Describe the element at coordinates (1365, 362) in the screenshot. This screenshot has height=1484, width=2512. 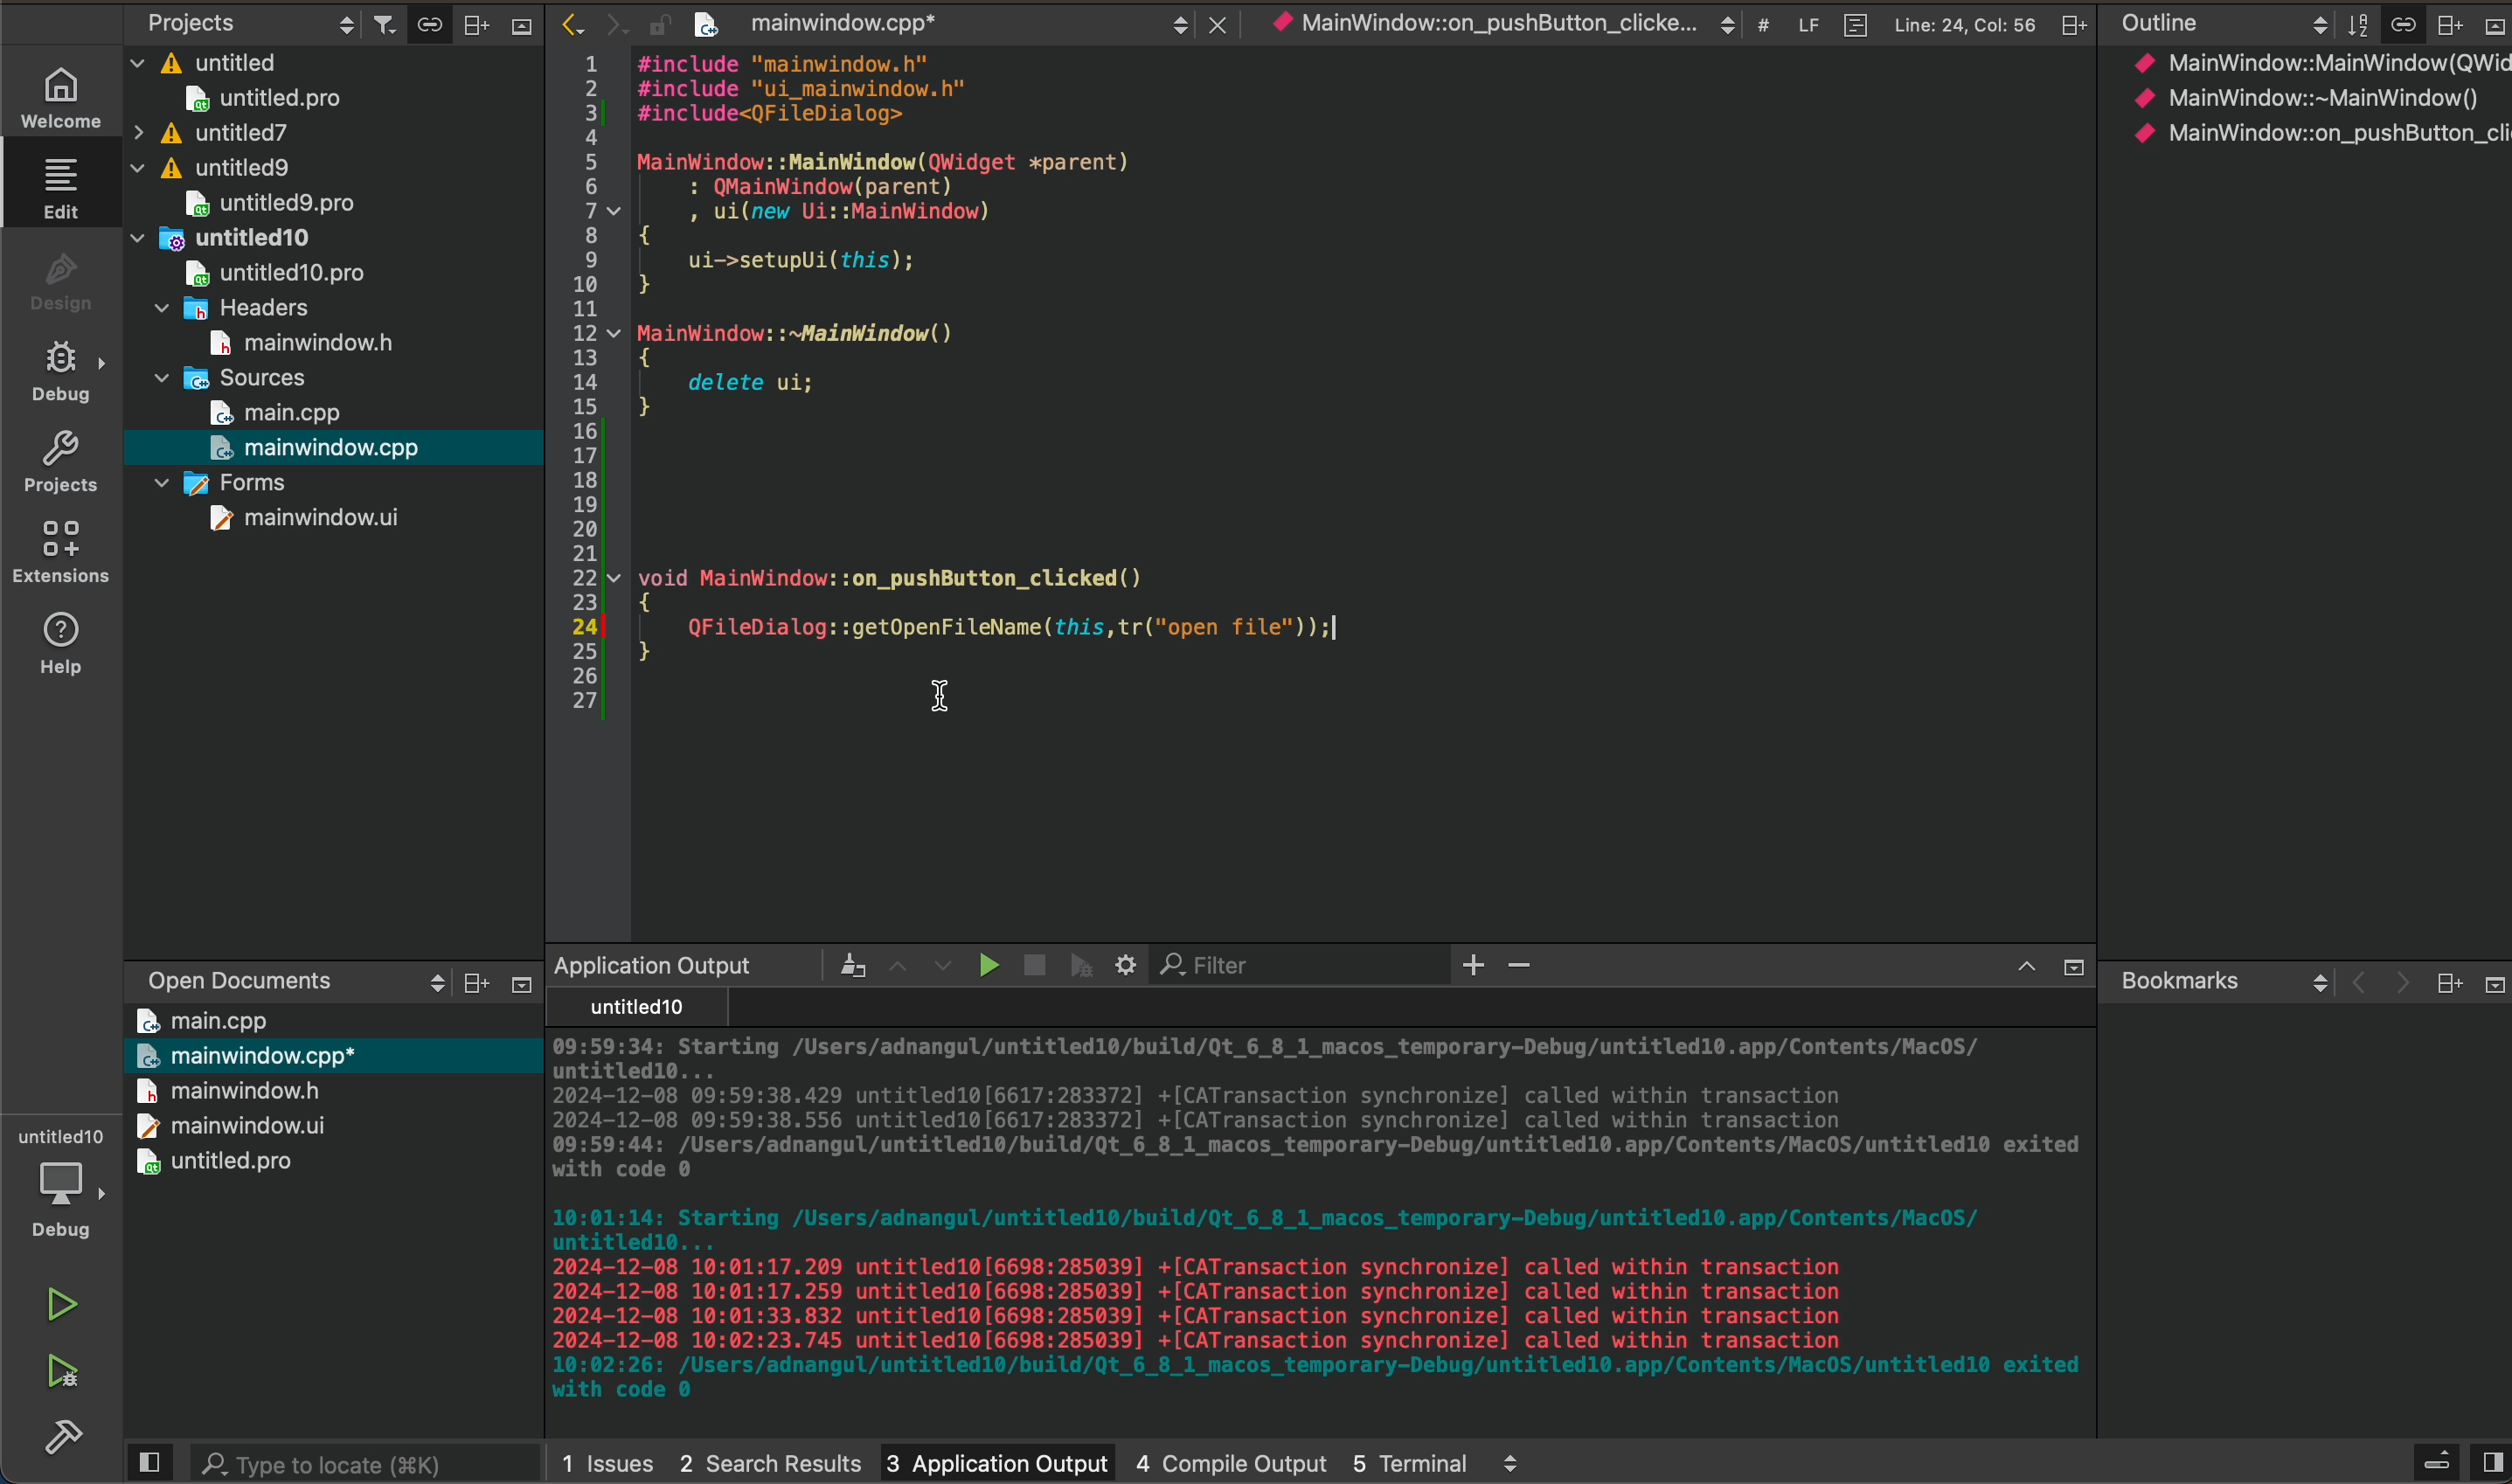
I see `file content` at that location.